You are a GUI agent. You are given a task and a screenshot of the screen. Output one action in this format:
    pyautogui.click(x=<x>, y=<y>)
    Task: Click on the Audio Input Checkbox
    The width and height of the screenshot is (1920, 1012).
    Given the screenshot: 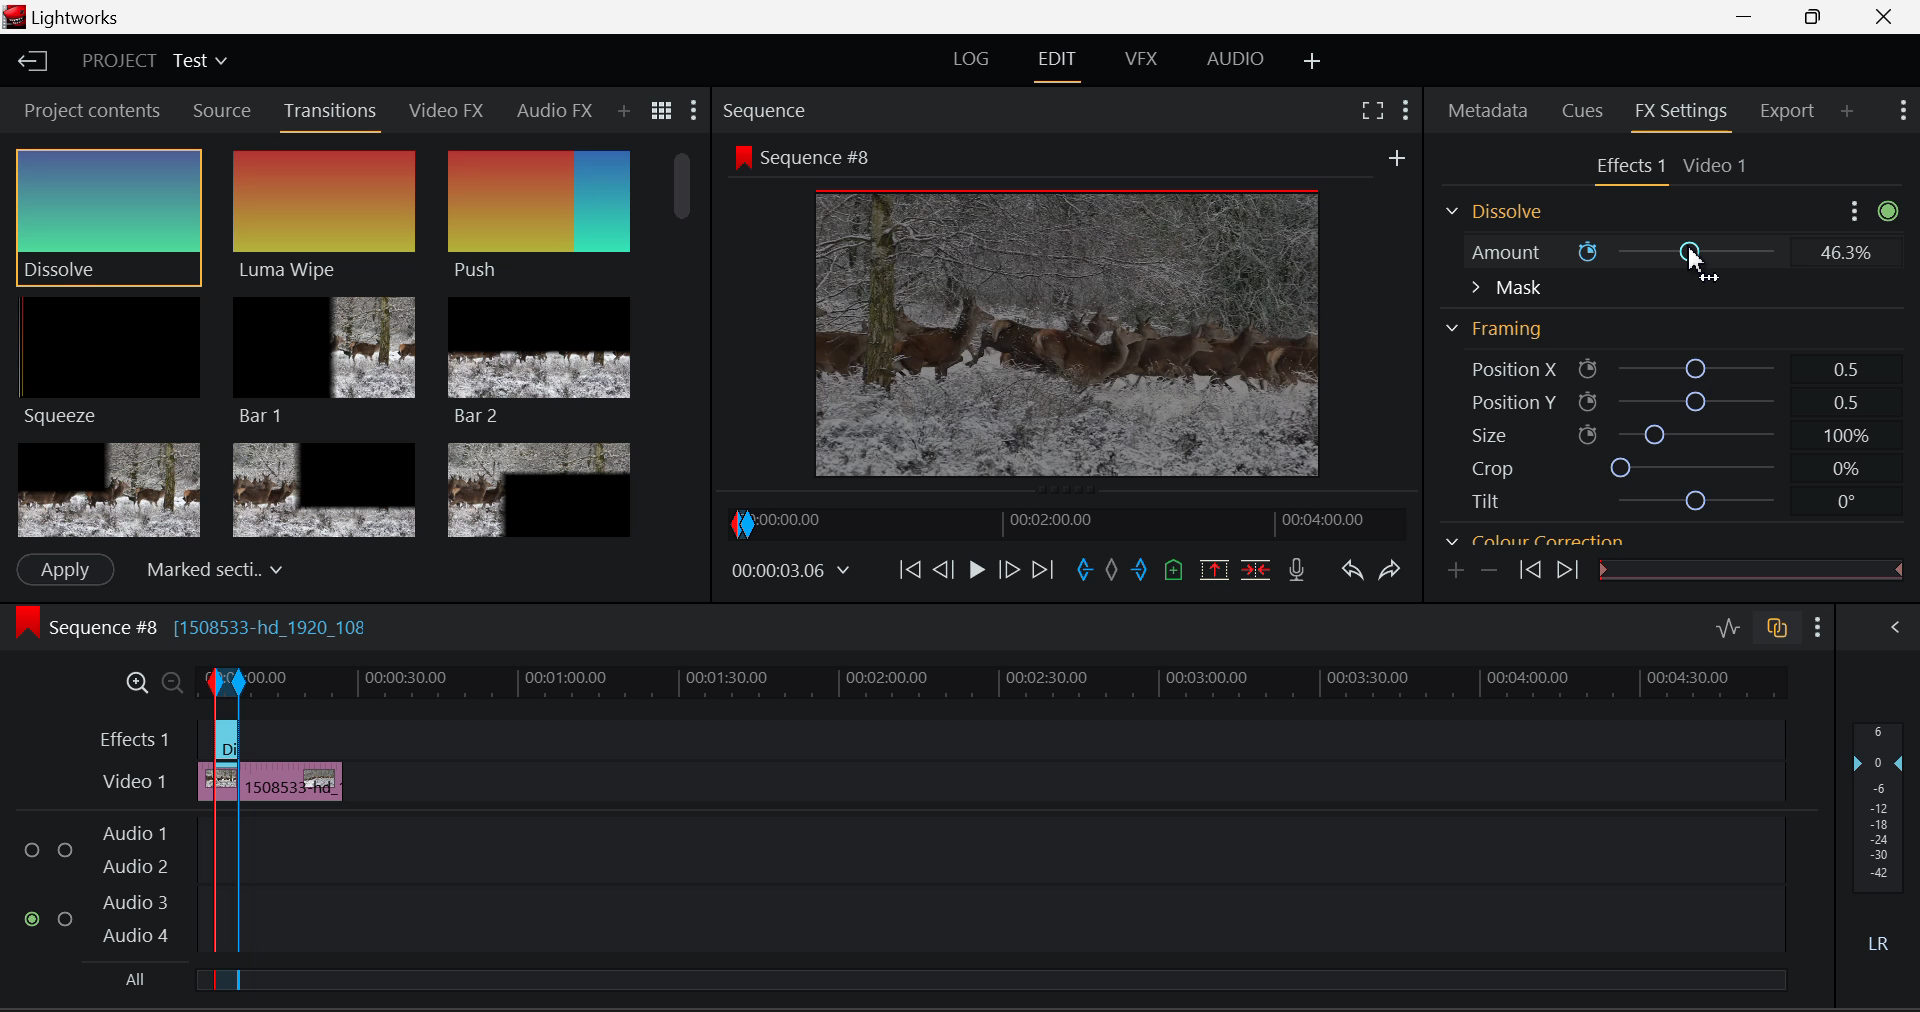 What is the action you would take?
    pyautogui.click(x=34, y=918)
    